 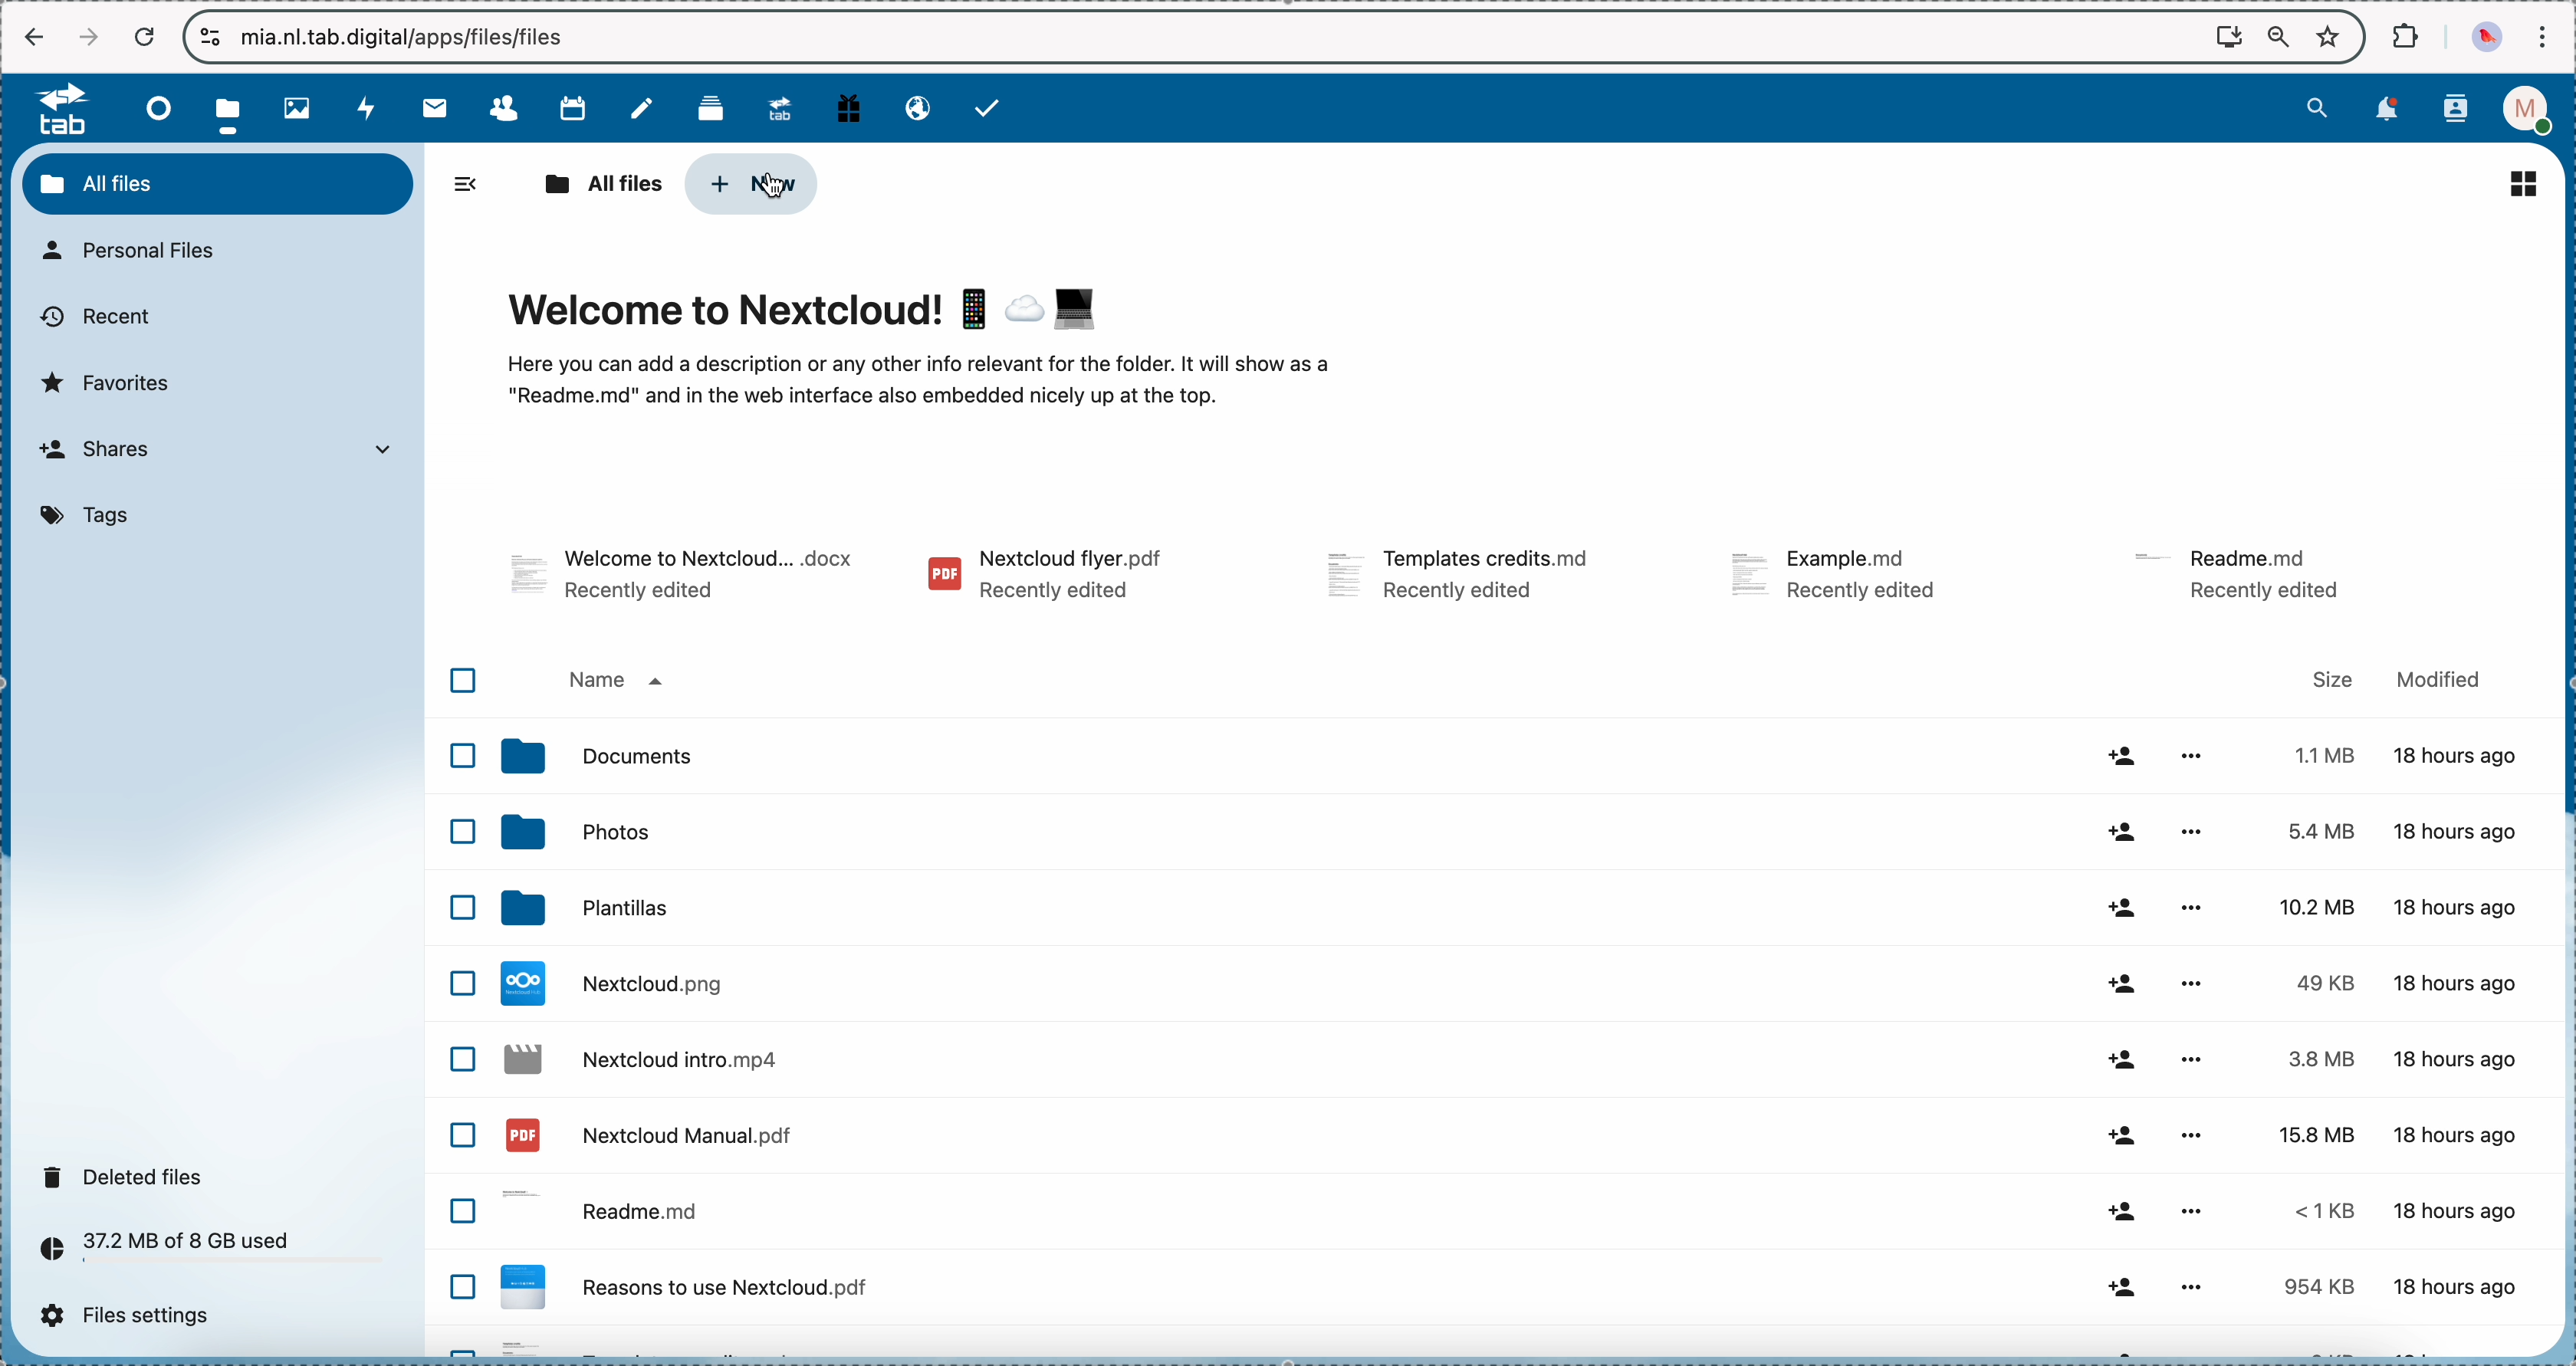 I want to click on deck, so click(x=715, y=106).